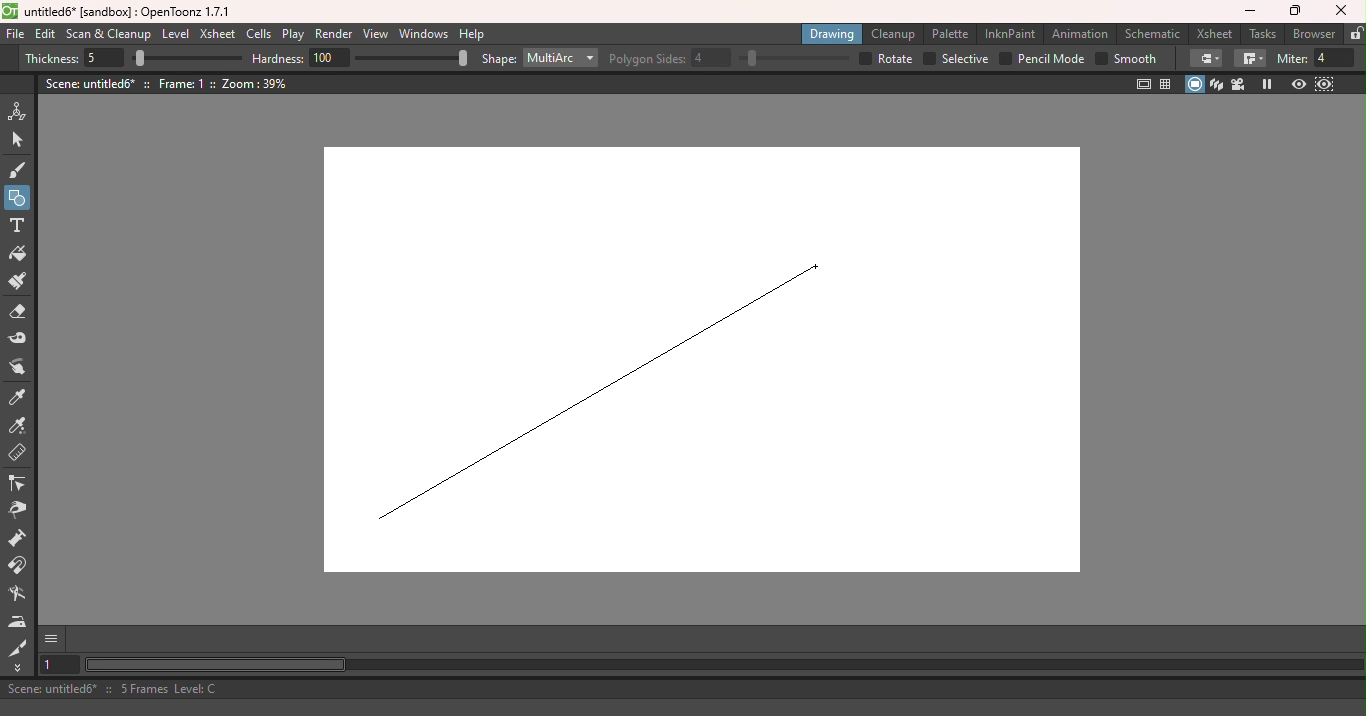 This screenshot has height=716, width=1366. What do you see at coordinates (1205, 59) in the screenshot?
I see `Cap` at bounding box center [1205, 59].